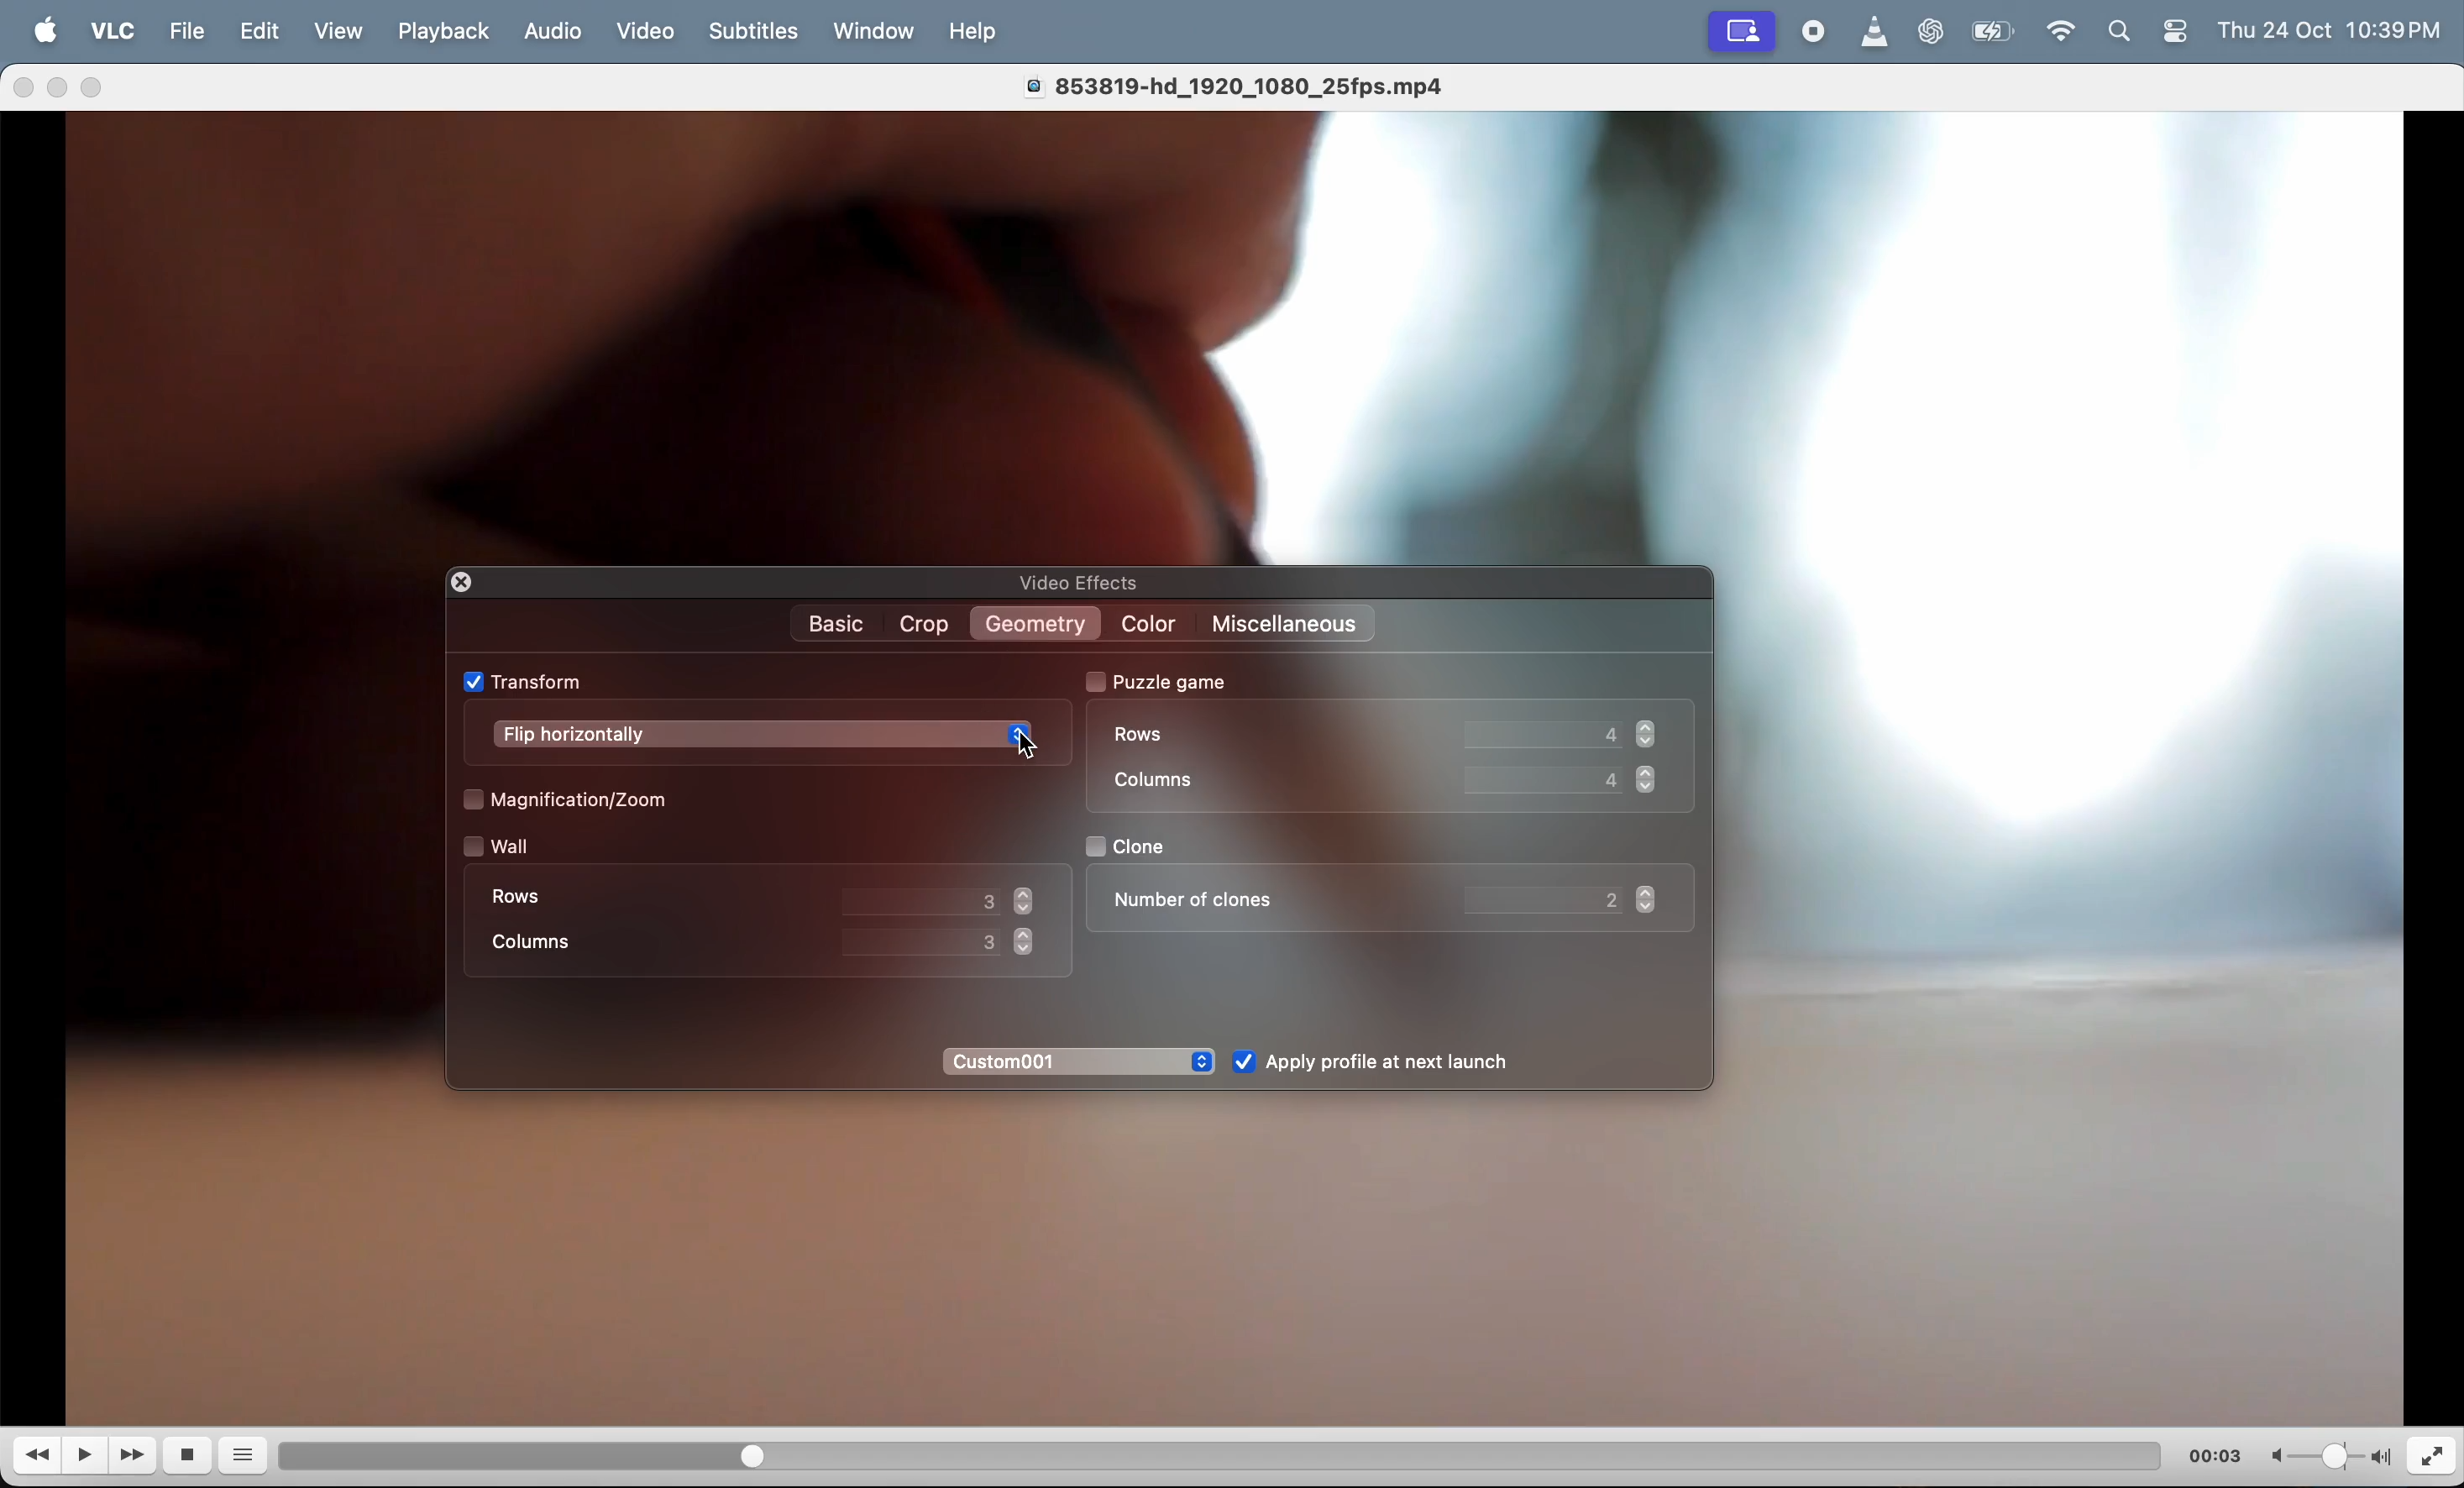  Describe the element at coordinates (47, 31) in the screenshot. I see `Apple menu` at that location.